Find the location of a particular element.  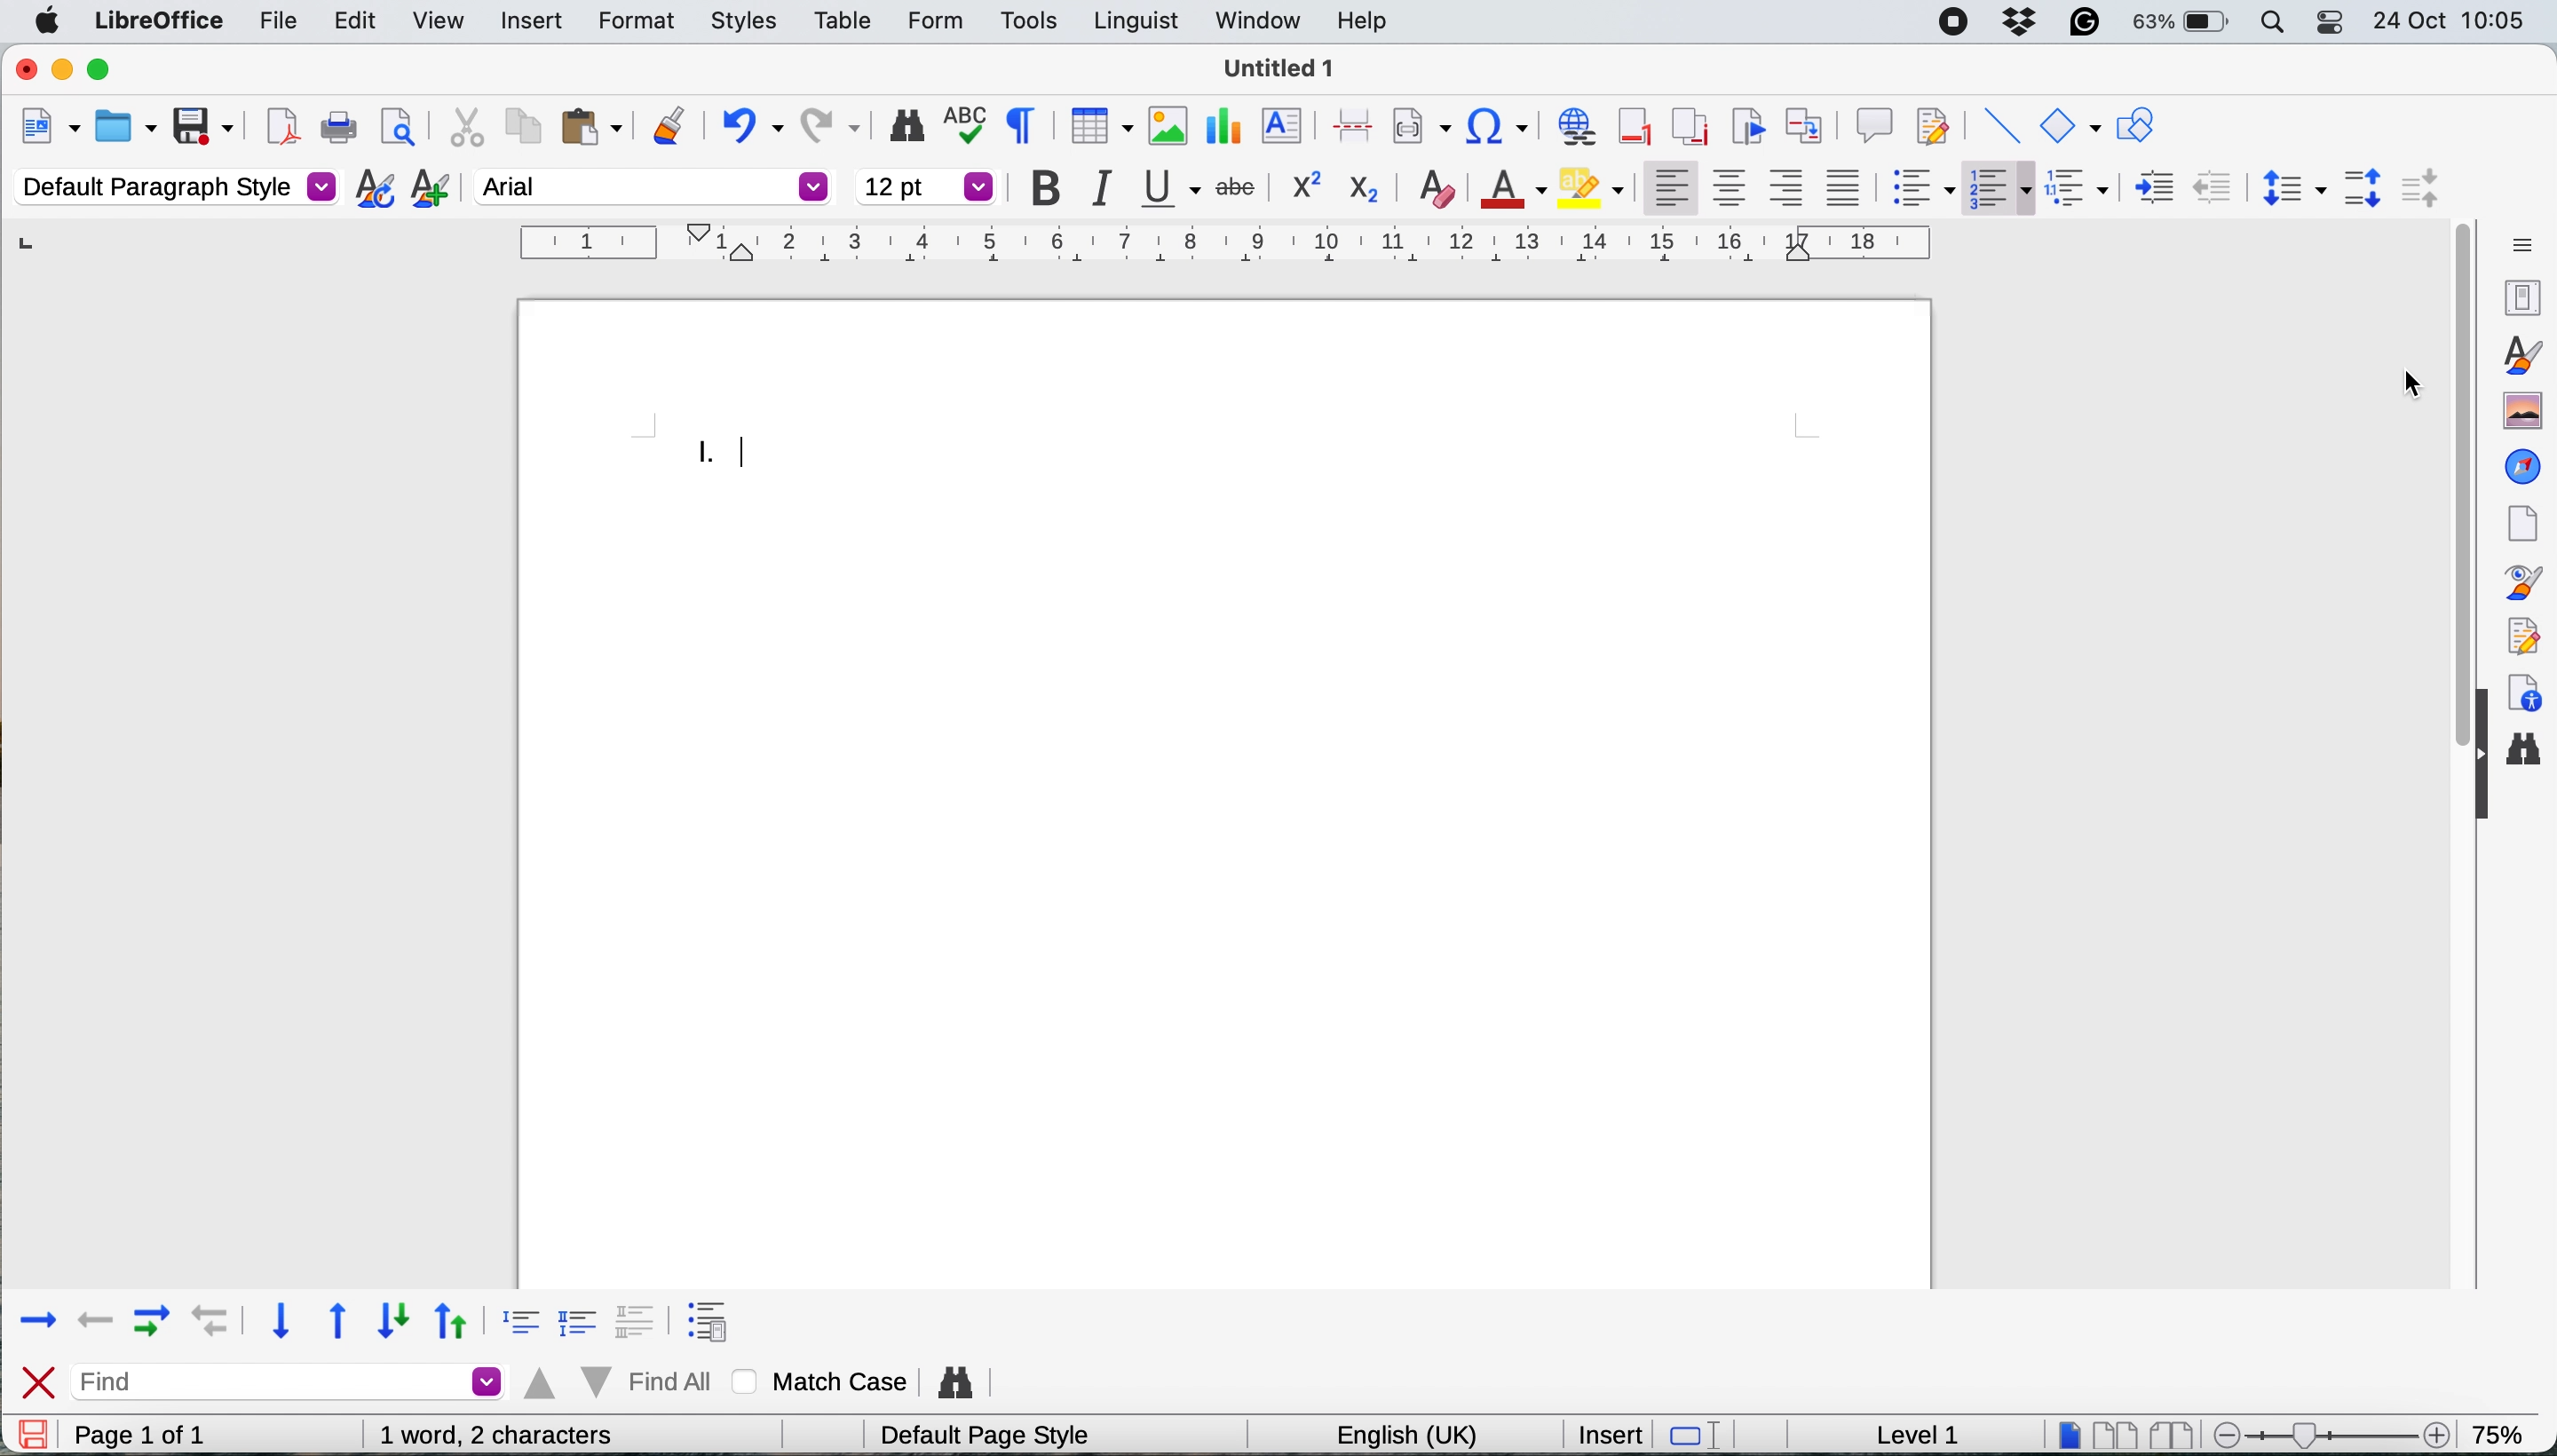

find and replace is located at coordinates (905, 126).